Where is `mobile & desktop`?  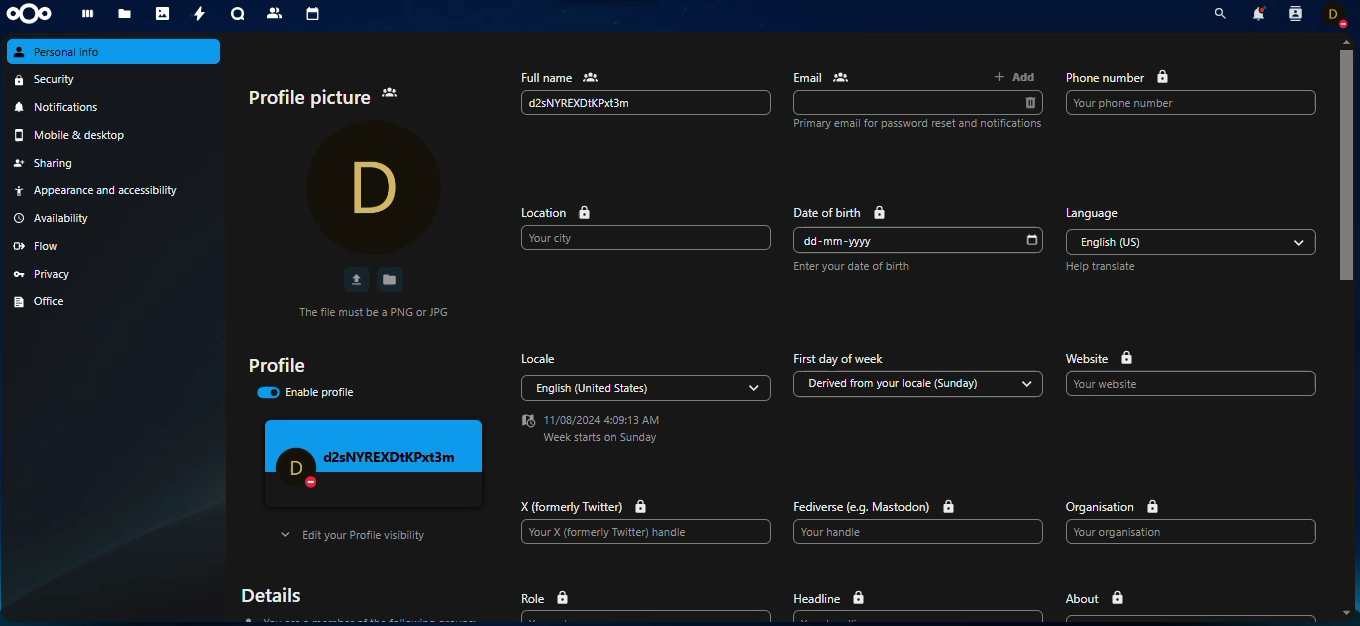
mobile & desktop is located at coordinates (115, 135).